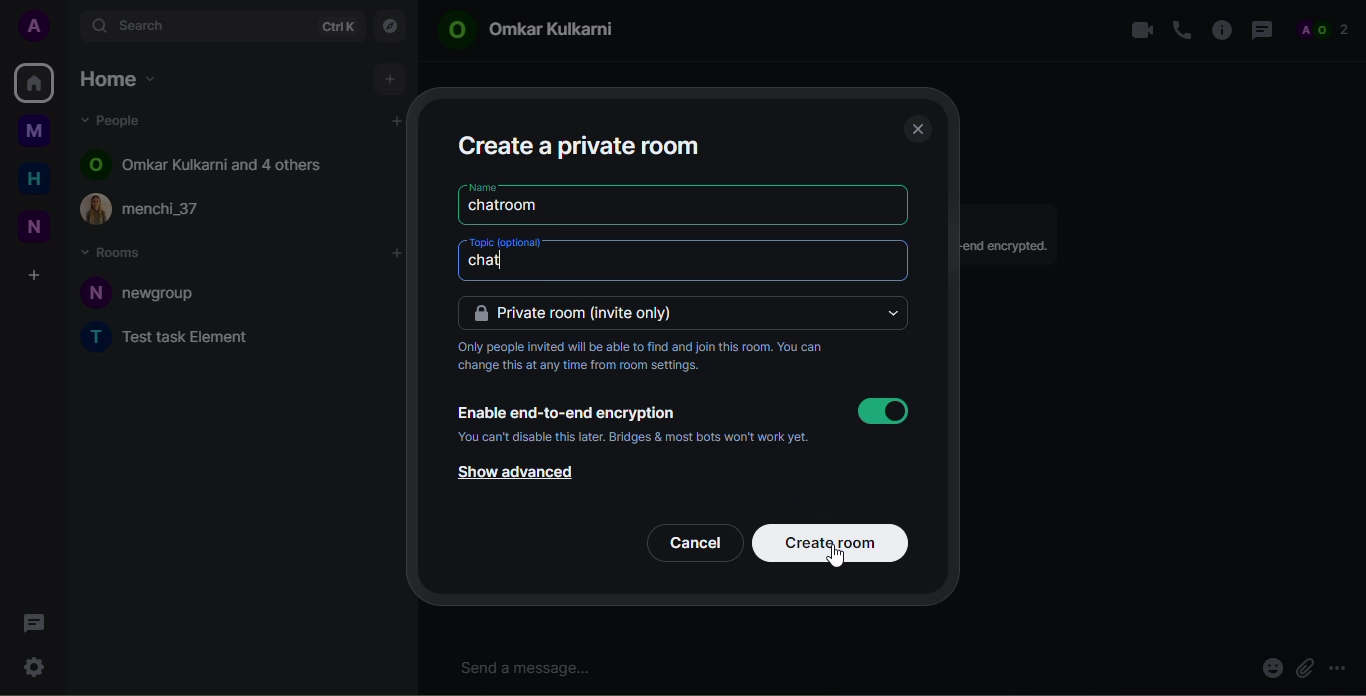 The width and height of the screenshot is (1366, 696). What do you see at coordinates (636, 438) in the screenshot?
I see `‘You can't disable this later. Bridges & most bots won't work yet.` at bounding box center [636, 438].